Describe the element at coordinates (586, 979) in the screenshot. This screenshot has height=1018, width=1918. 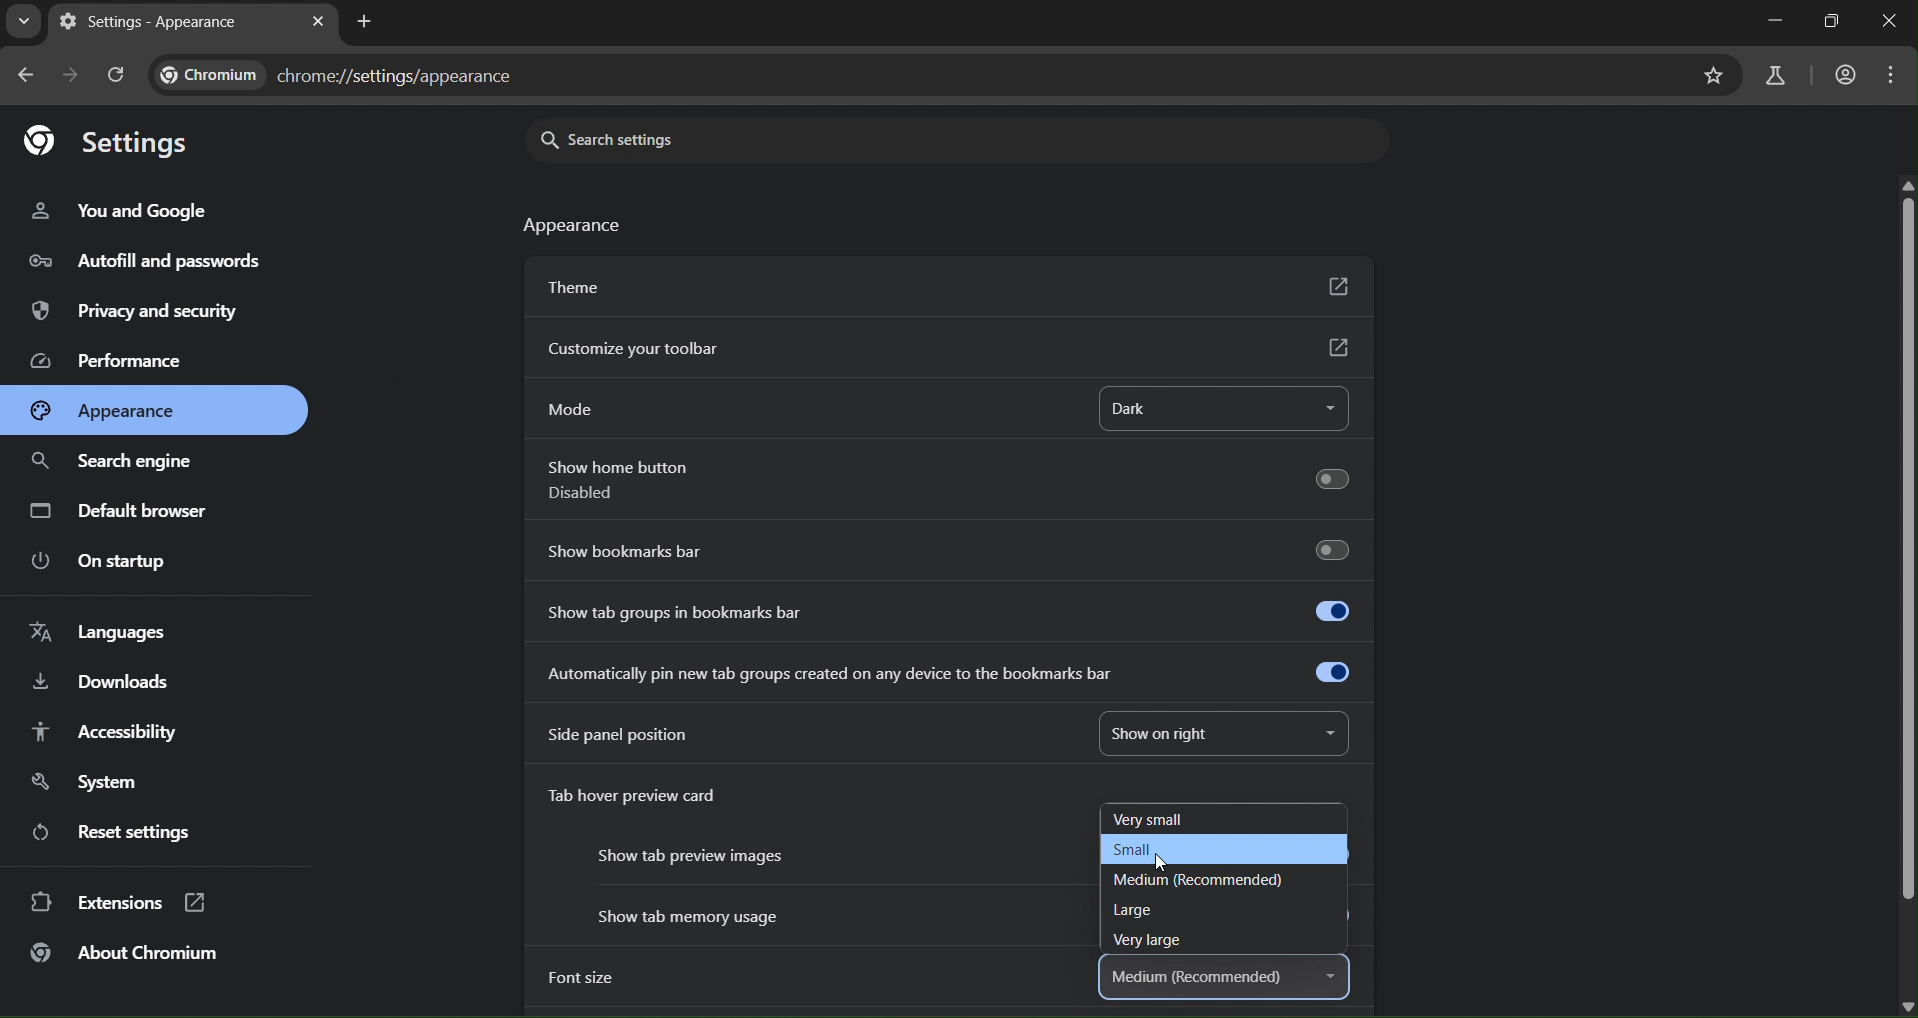
I see `font size` at that location.